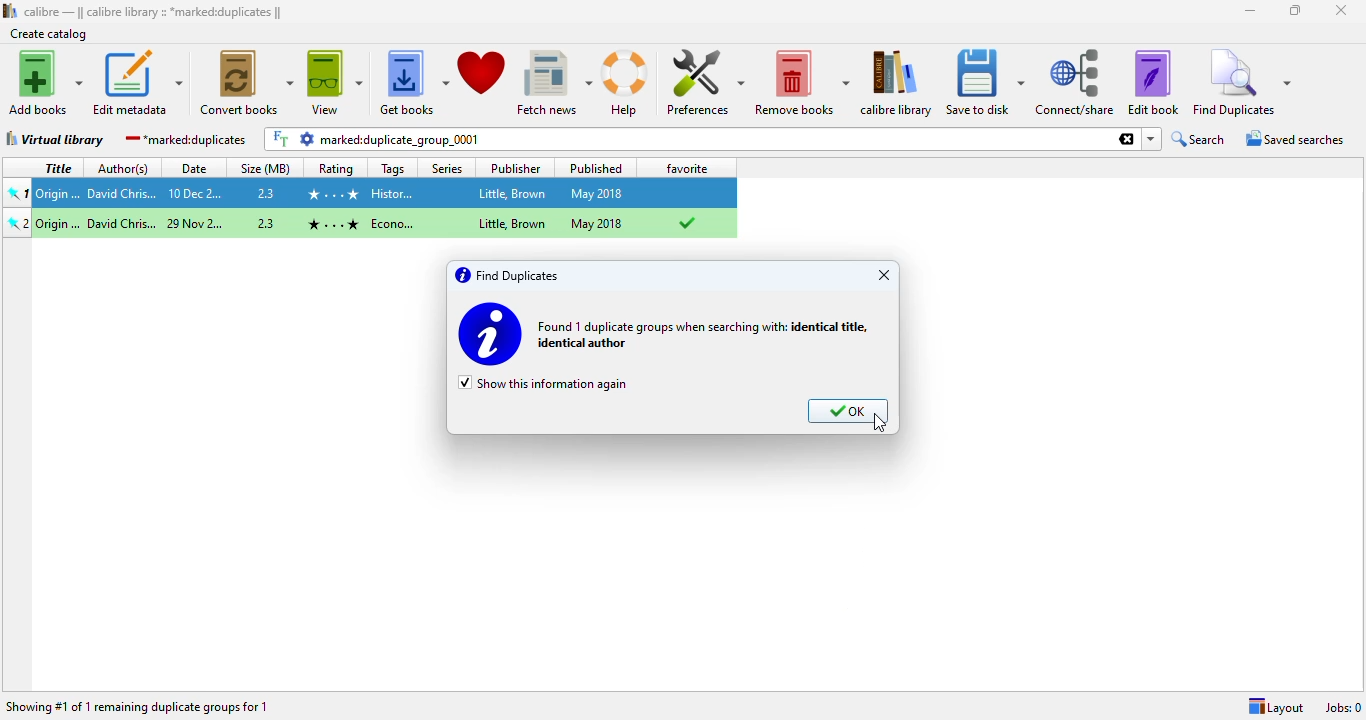  What do you see at coordinates (884, 274) in the screenshot?
I see `close` at bounding box center [884, 274].